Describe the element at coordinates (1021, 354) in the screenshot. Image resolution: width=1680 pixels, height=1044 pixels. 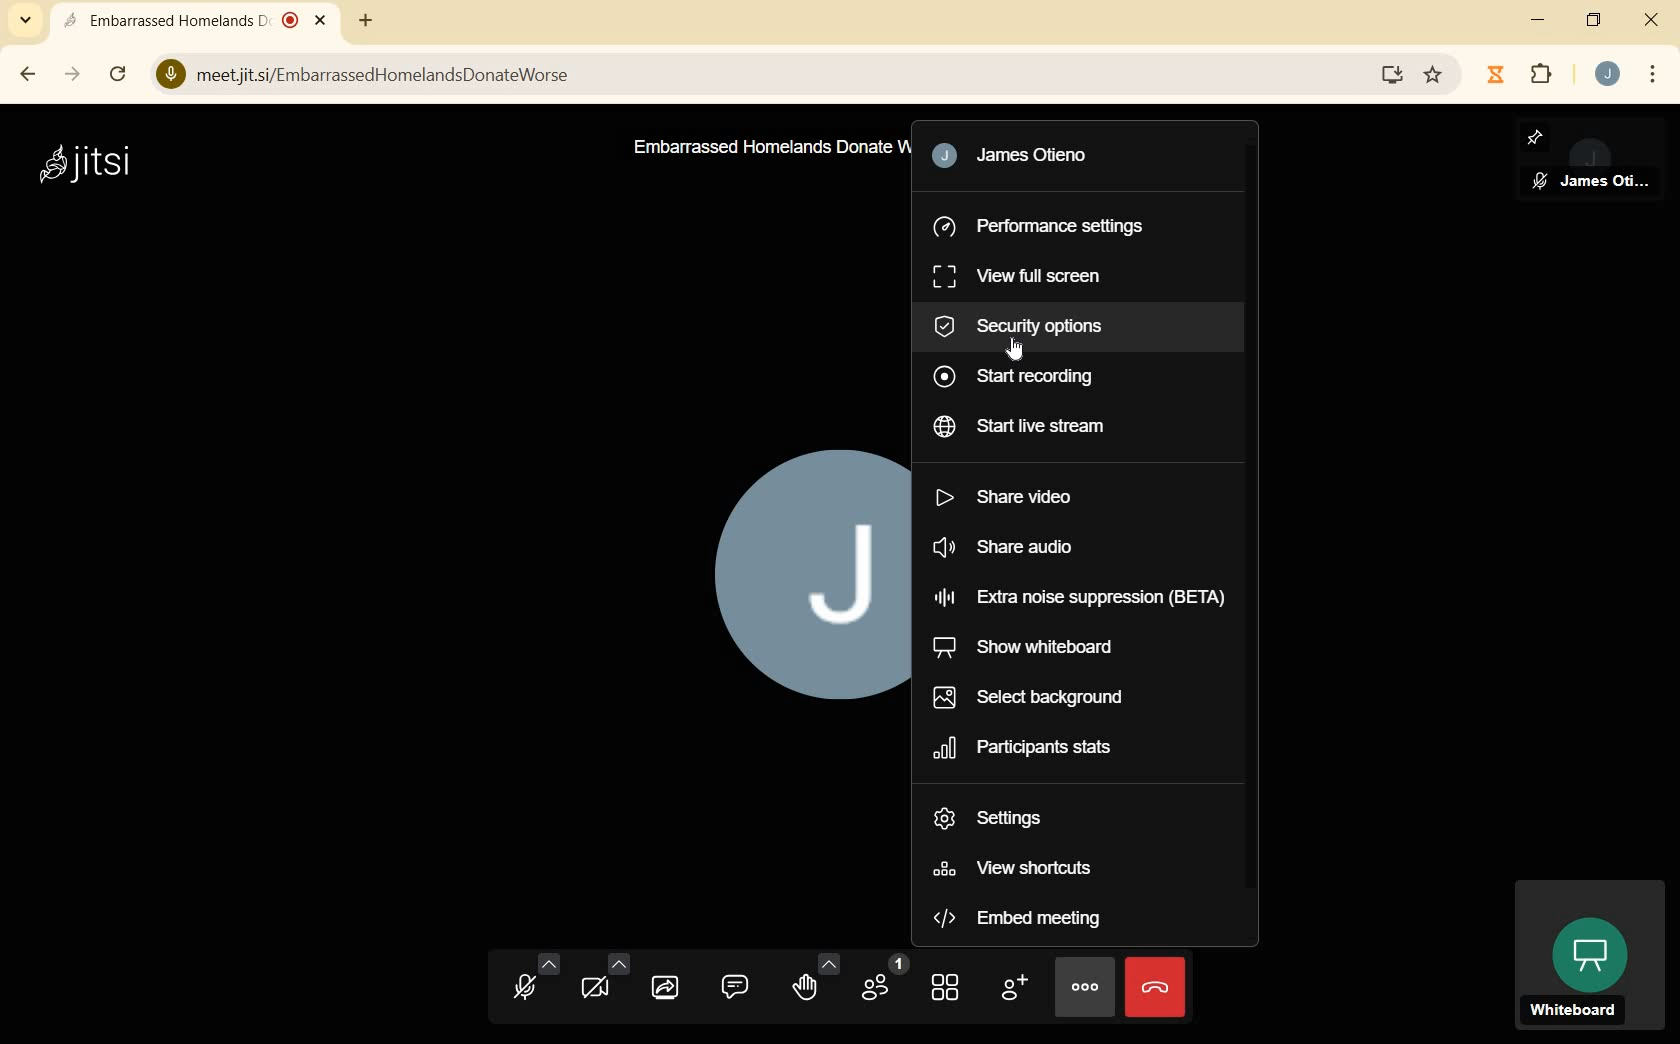
I see `cursor` at that location.